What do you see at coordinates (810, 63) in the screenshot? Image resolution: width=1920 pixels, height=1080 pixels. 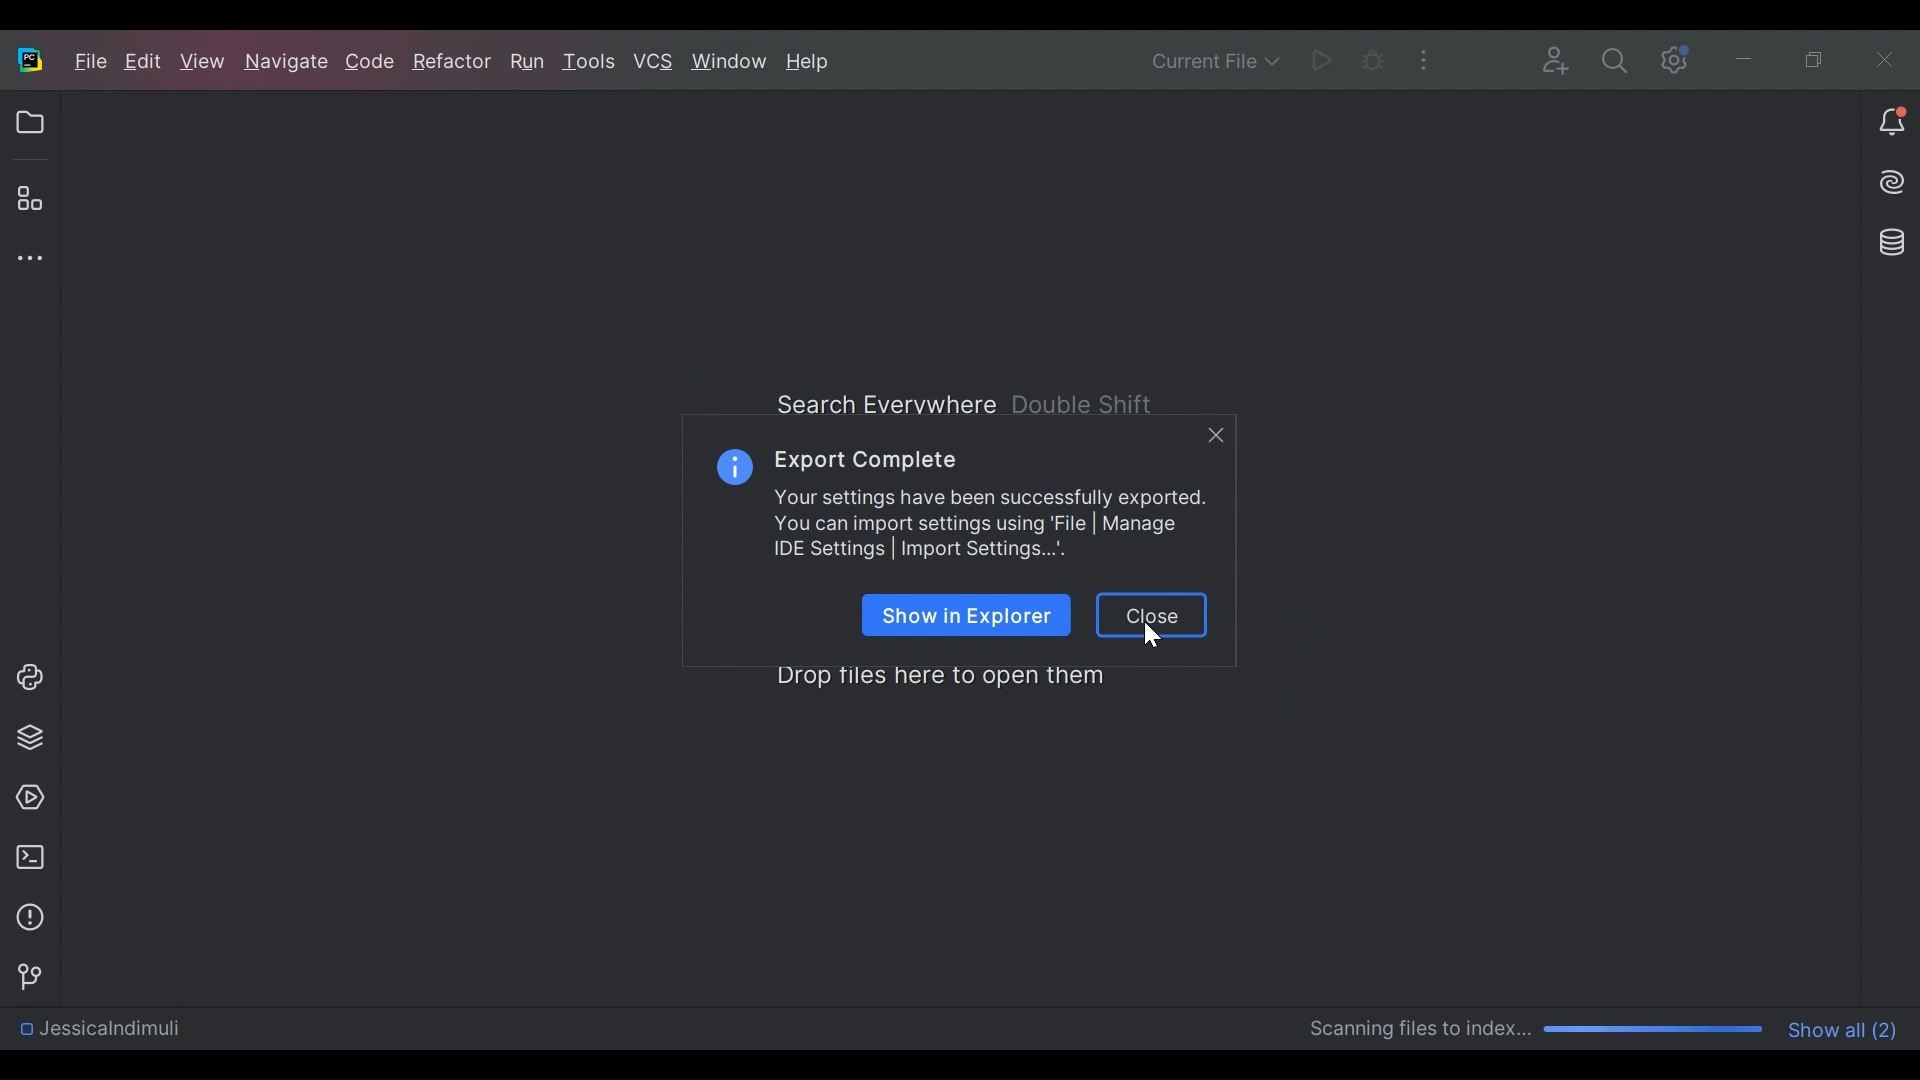 I see `Help` at bounding box center [810, 63].